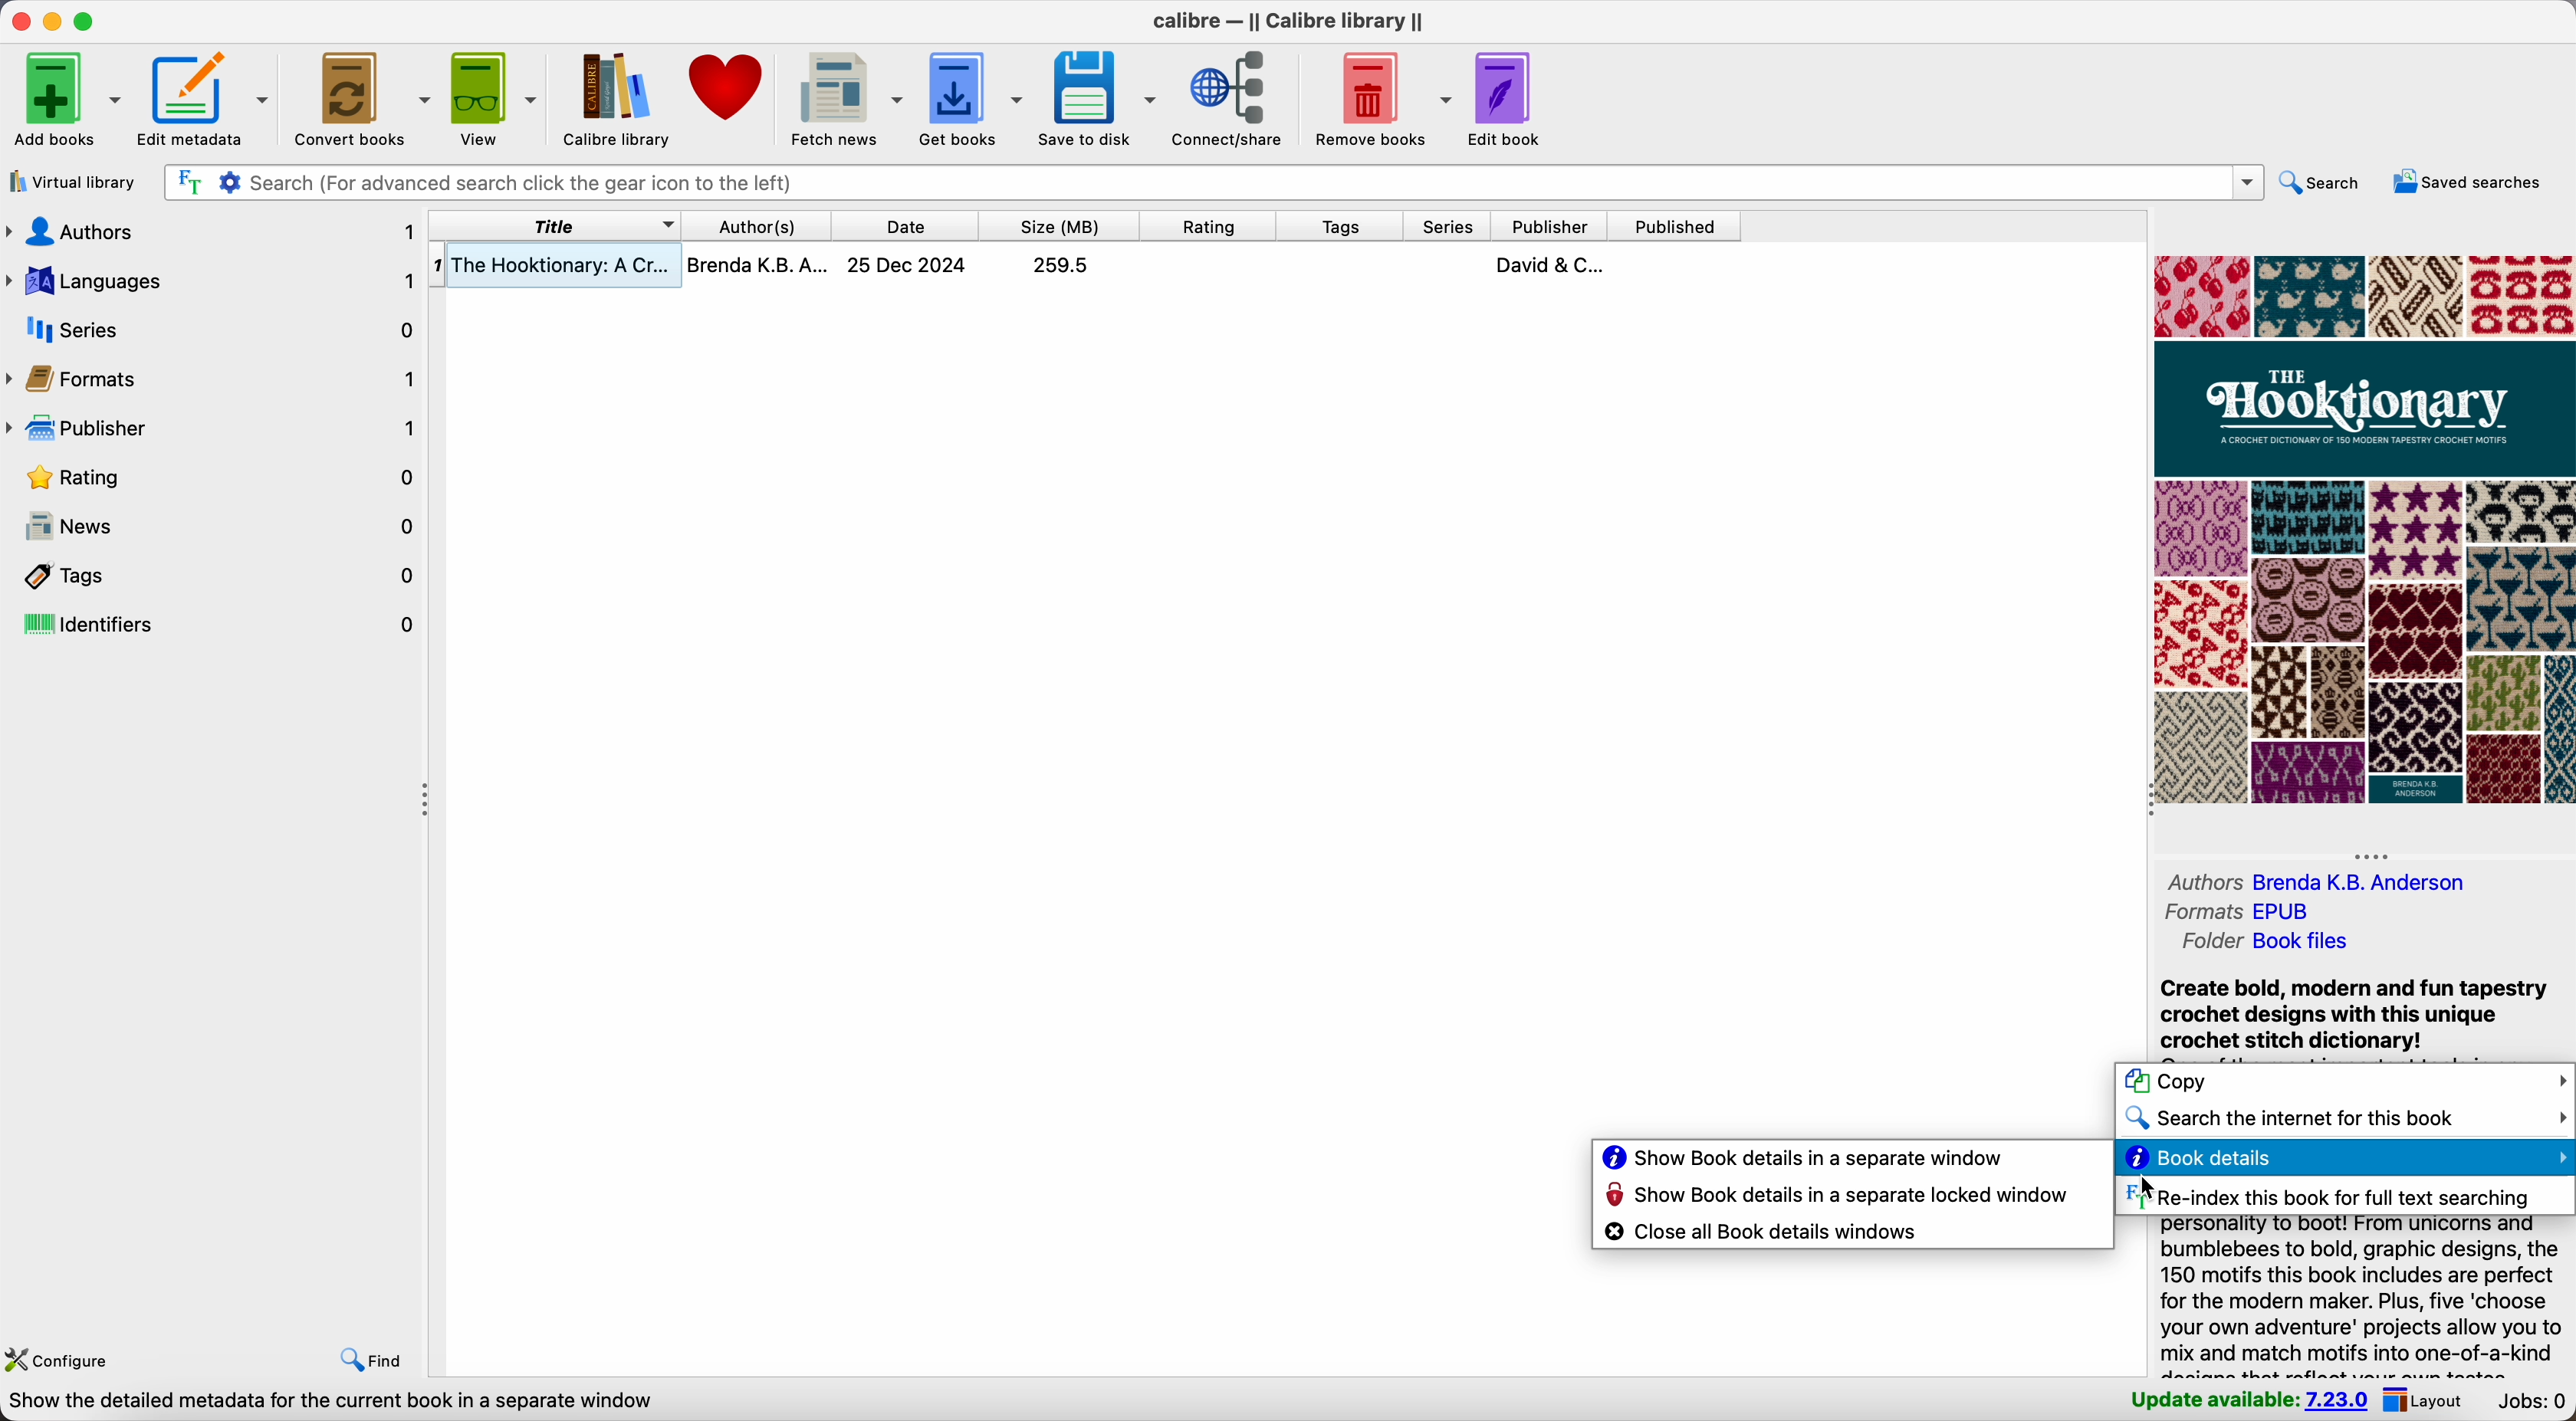 Image resolution: width=2576 pixels, height=1421 pixels. I want to click on fetch news, so click(847, 97).